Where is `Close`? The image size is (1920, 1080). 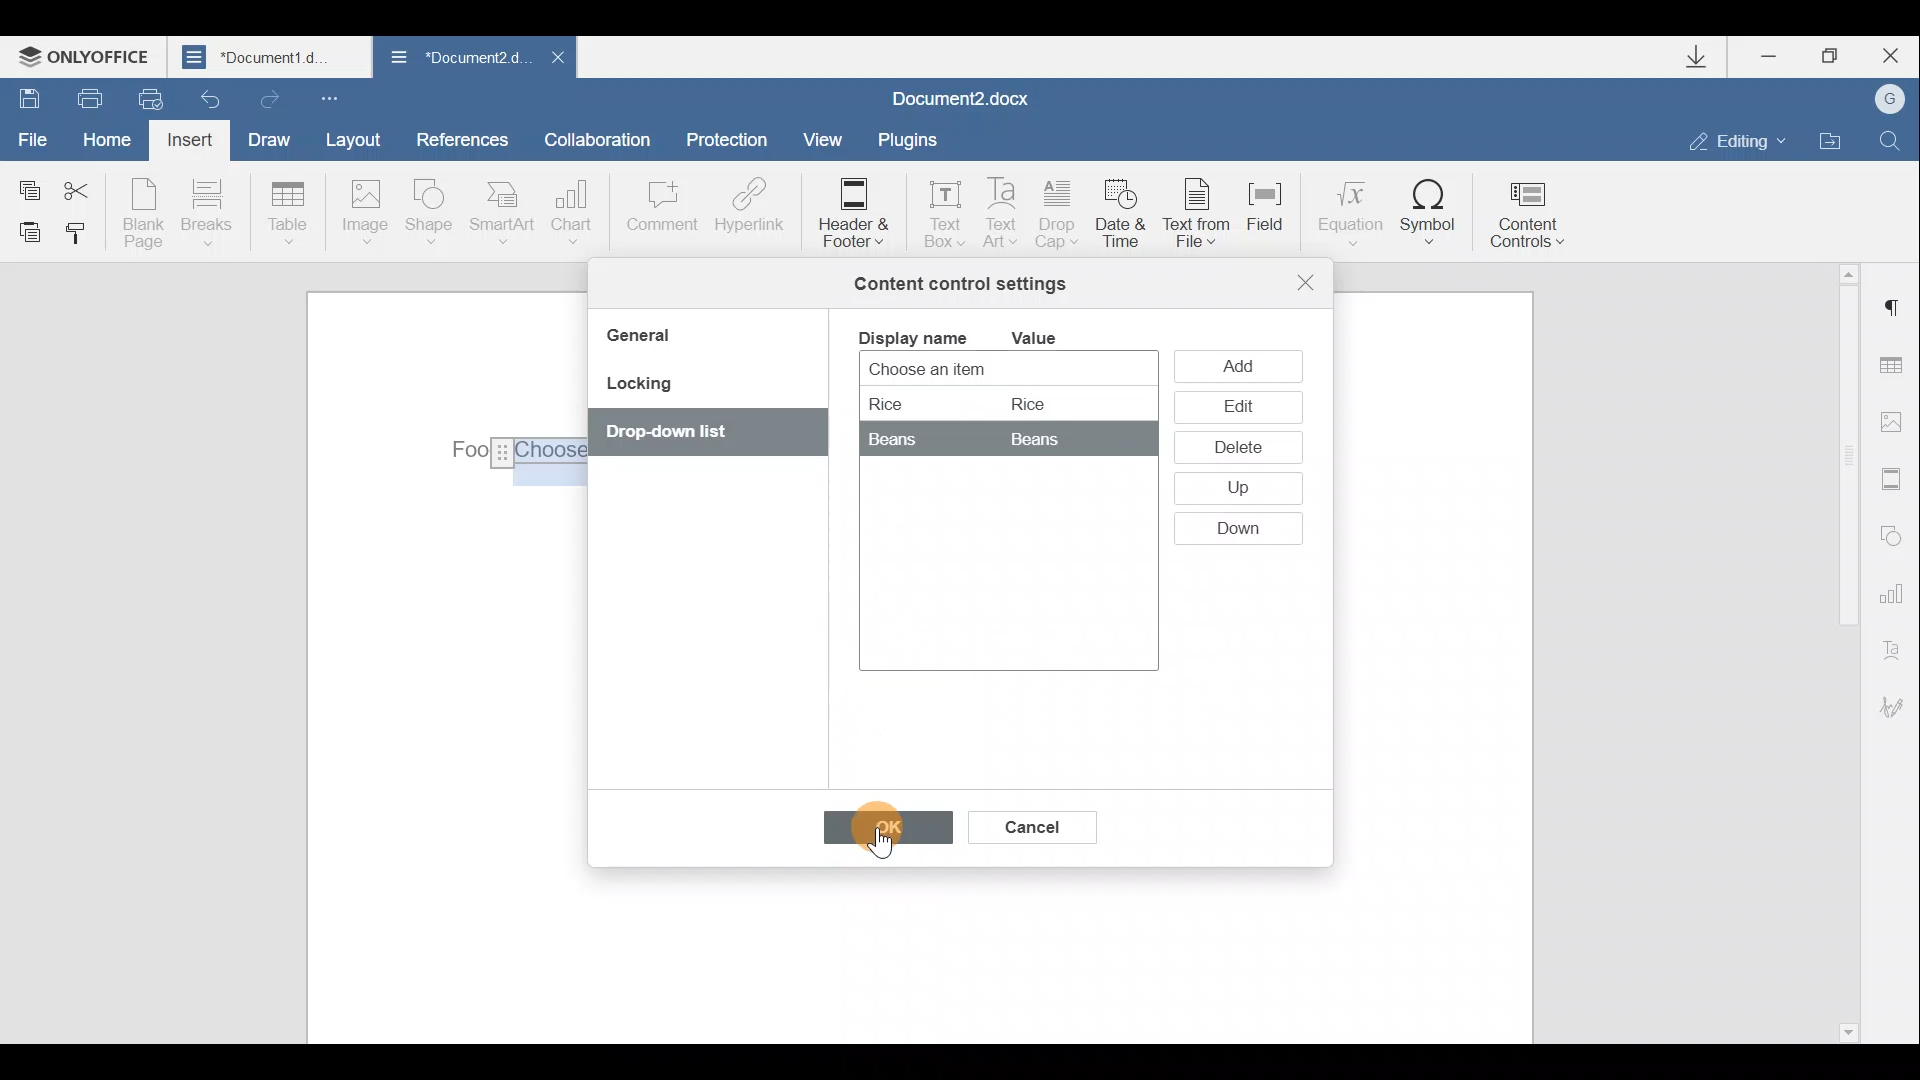
Close is located at coordinates (1888, 56).